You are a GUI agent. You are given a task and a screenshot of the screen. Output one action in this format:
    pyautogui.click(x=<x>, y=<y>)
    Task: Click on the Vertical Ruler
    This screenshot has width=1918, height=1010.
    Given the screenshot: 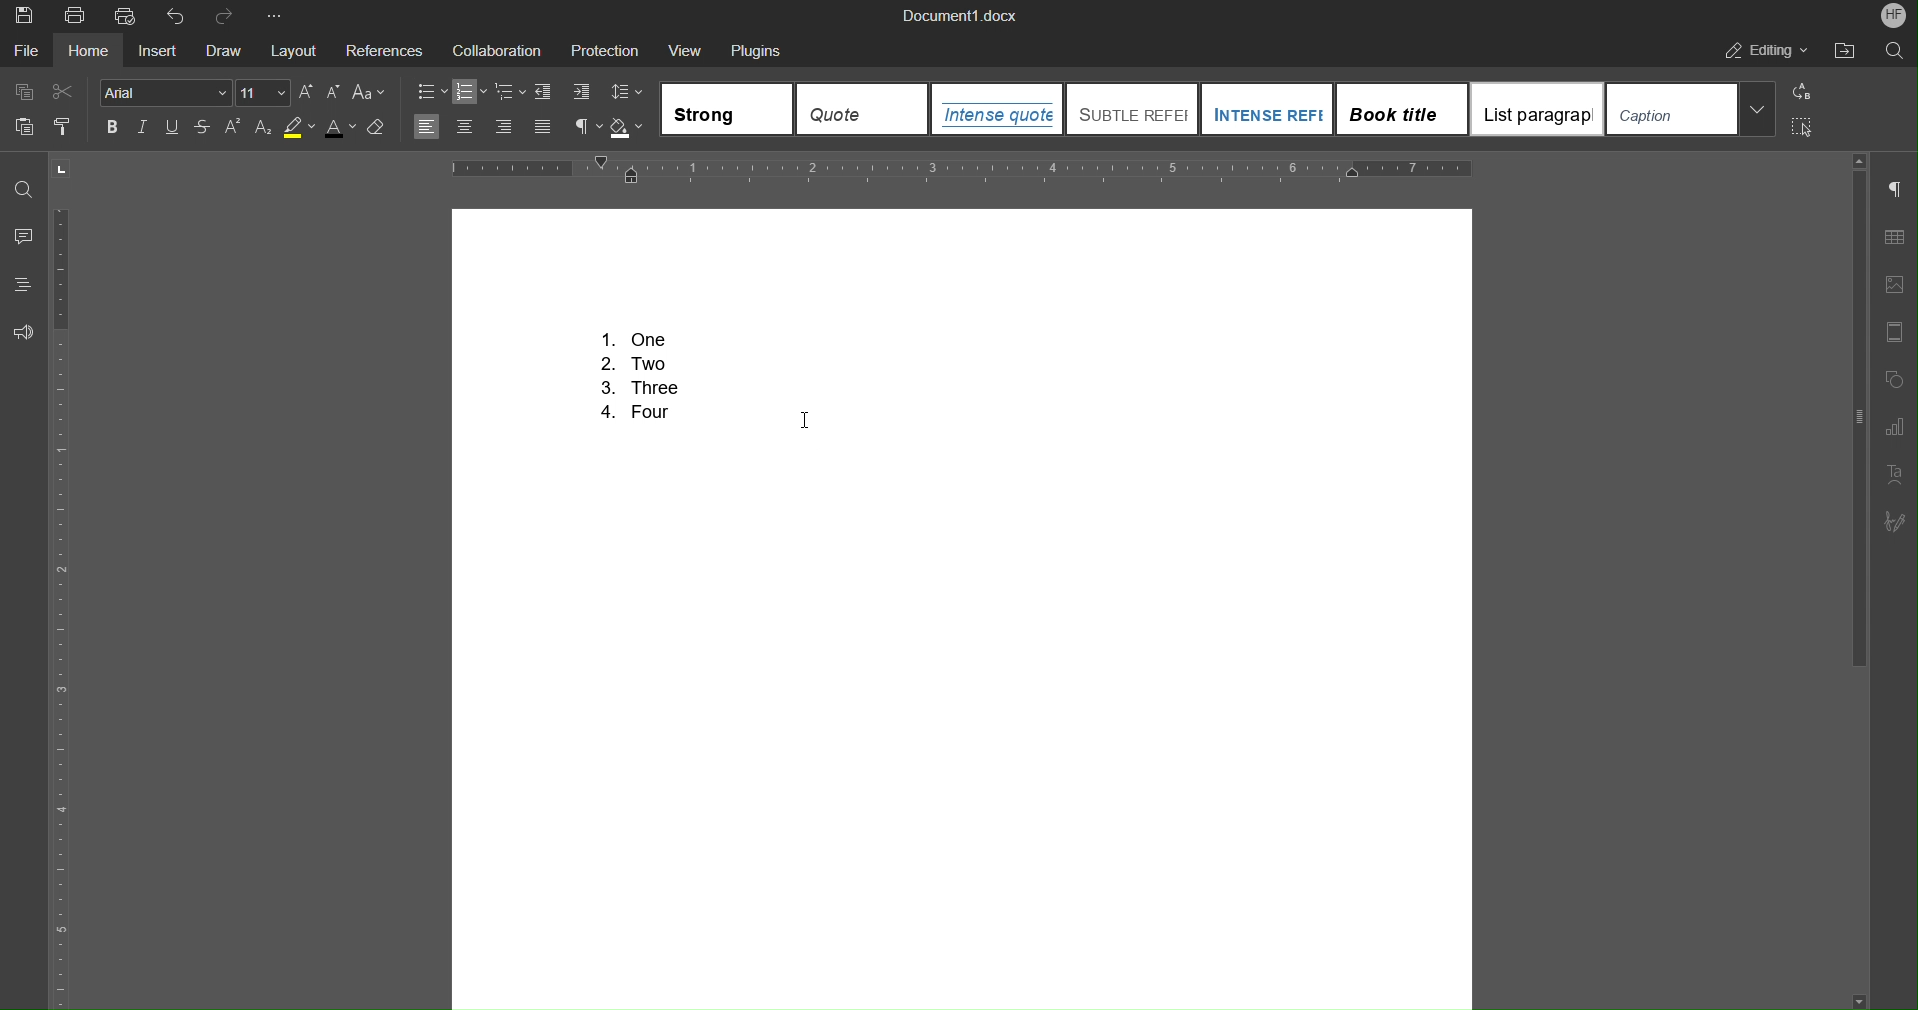 What is the action you would take?
    pyautogui.click(x=60, y=604)
    